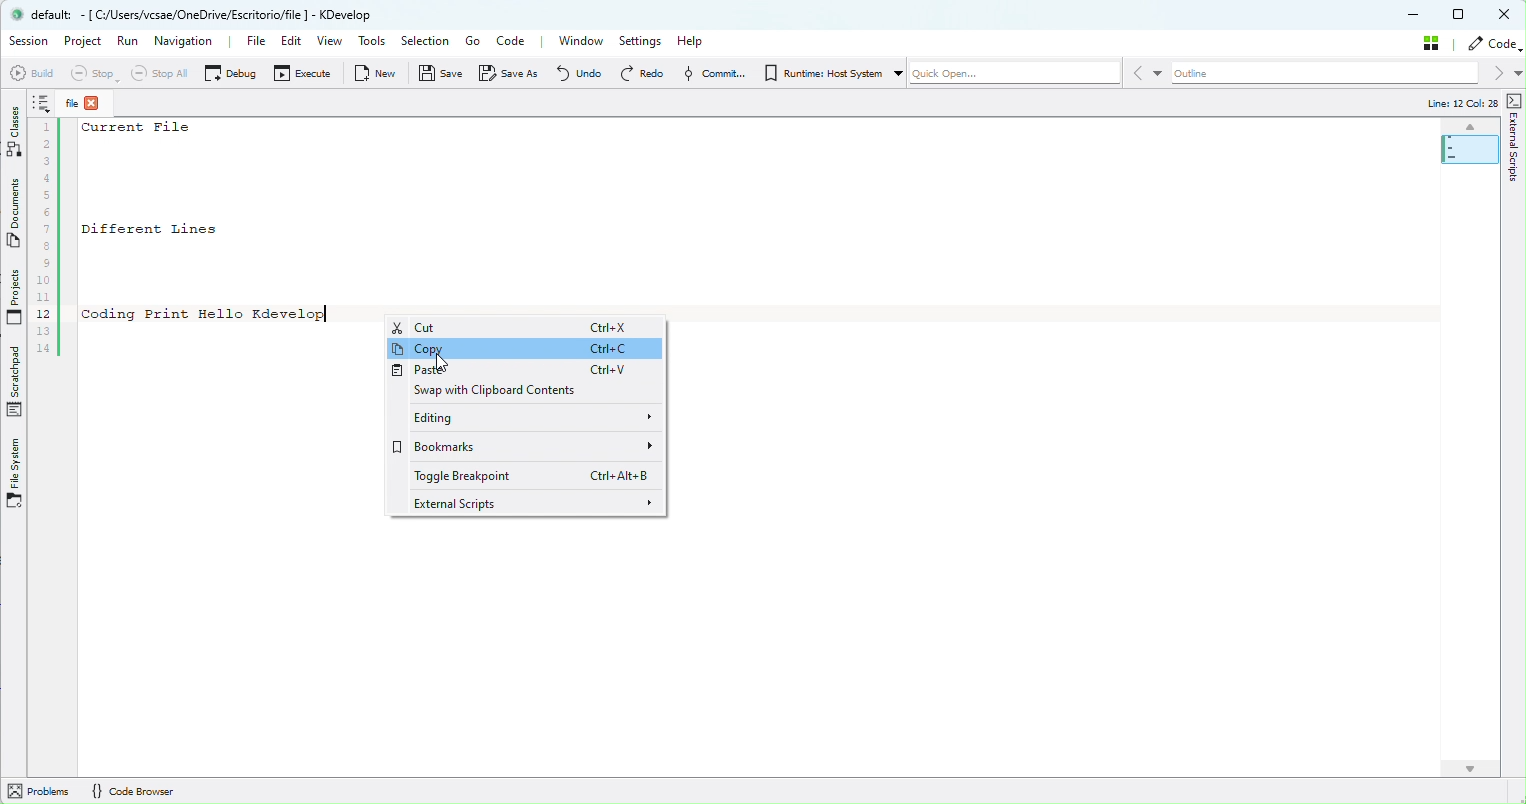 The image size is (1526, 804). What do you see at coordinates (522, 351) in the screenshot?
I see `Copy` at bounding box center [522, 351].